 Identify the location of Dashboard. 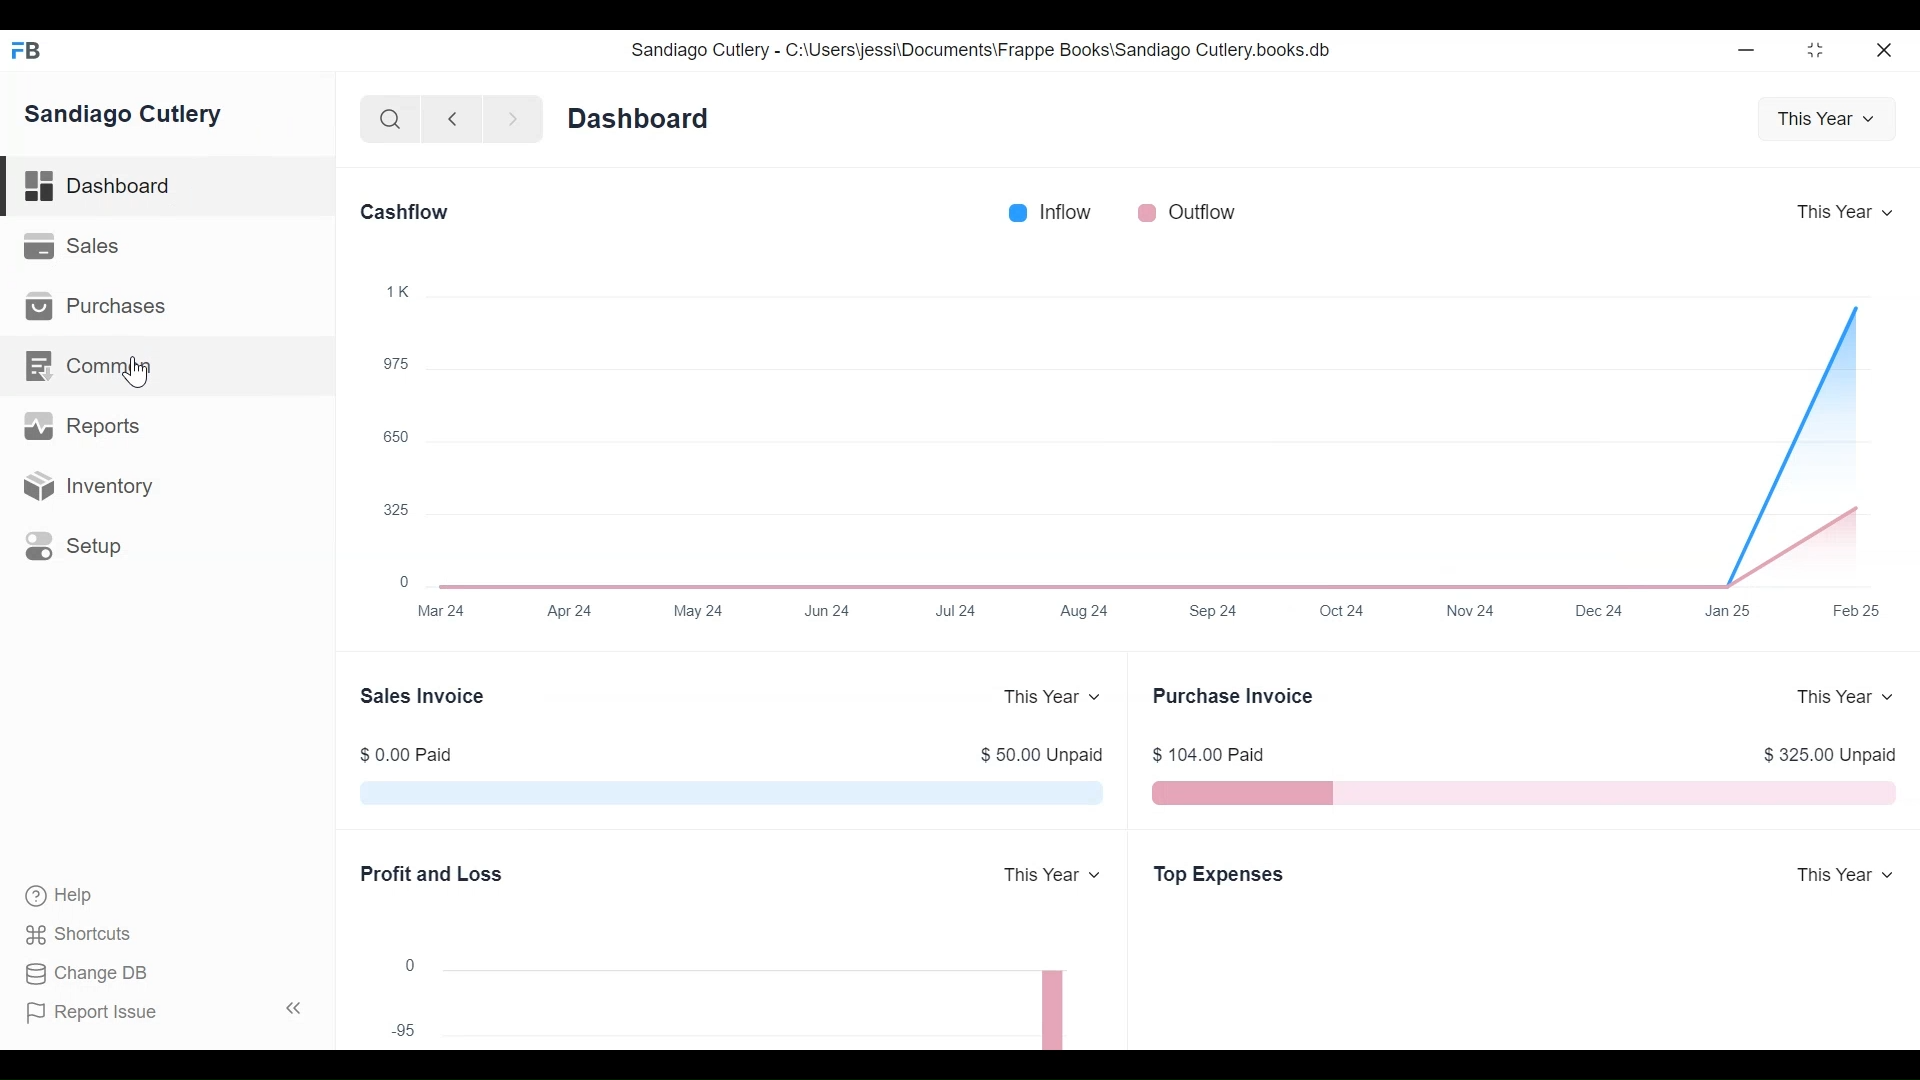
(172, 187).